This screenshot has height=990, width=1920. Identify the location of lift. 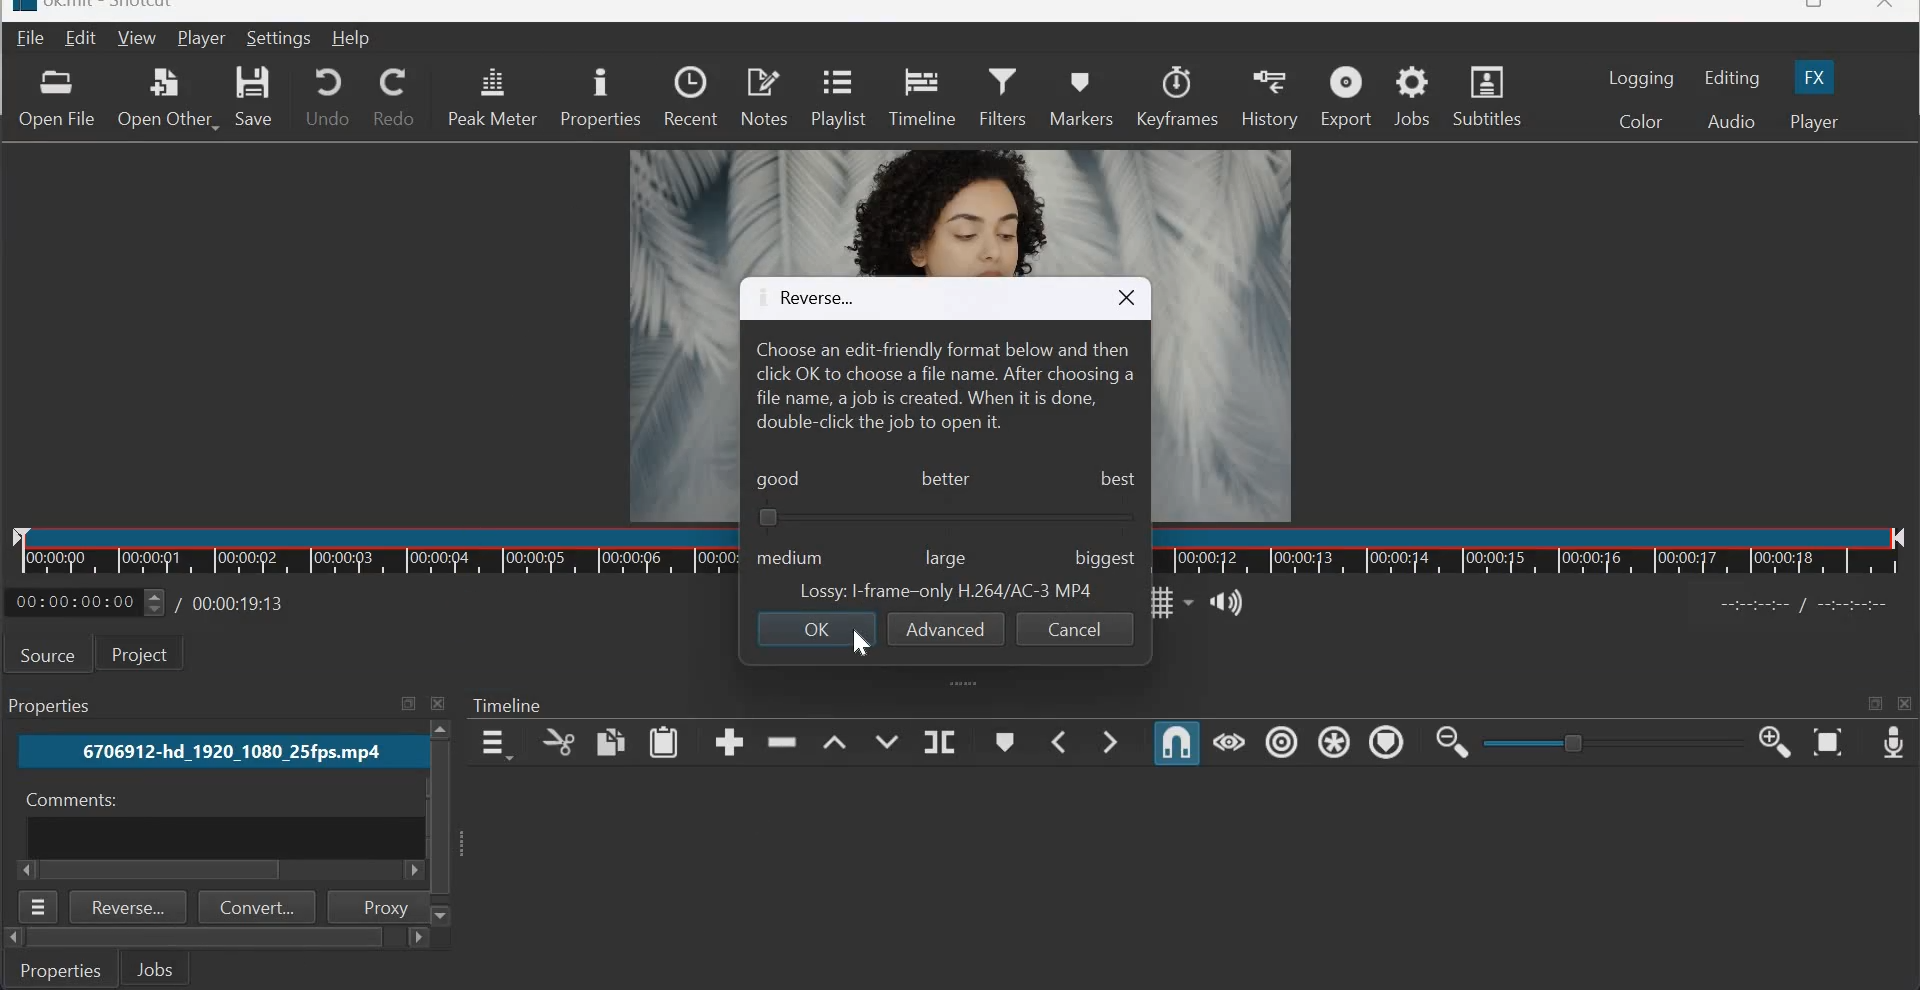
(834, 739).